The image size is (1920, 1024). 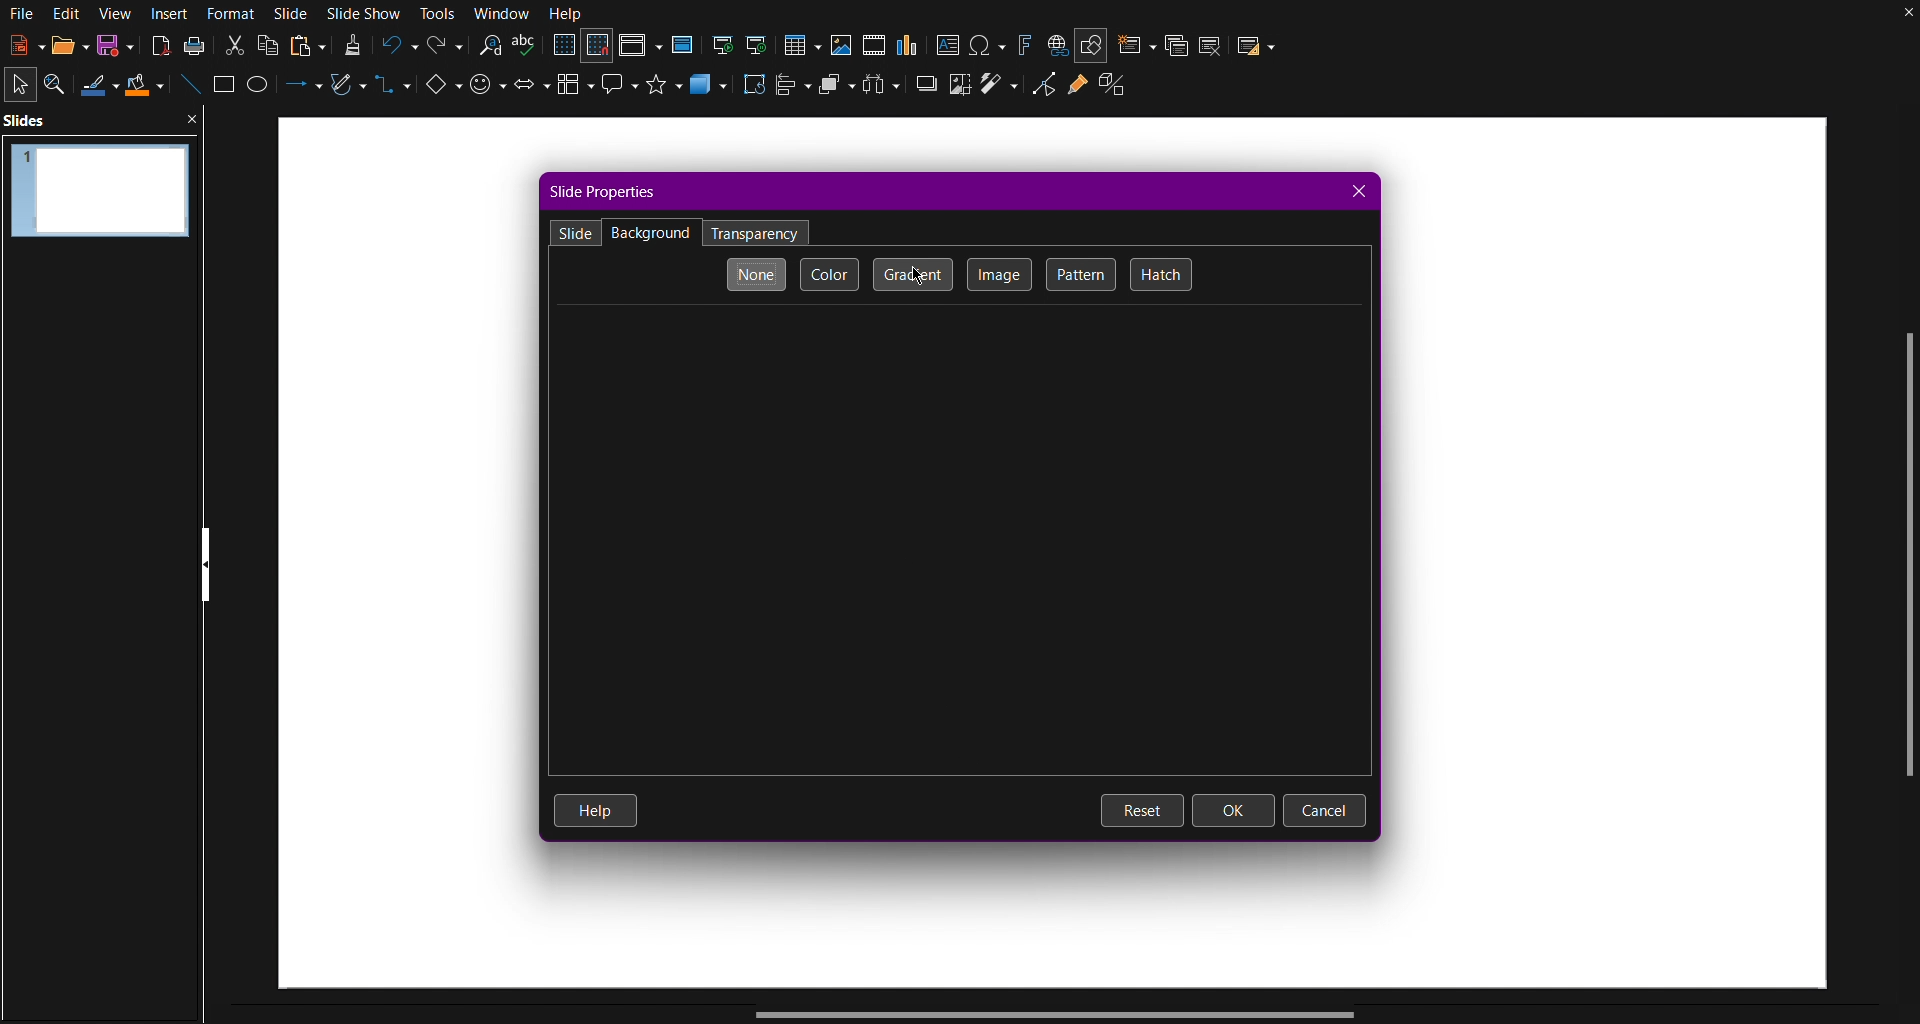 I want to click on 3D Objects, so click(x=711, y=91).